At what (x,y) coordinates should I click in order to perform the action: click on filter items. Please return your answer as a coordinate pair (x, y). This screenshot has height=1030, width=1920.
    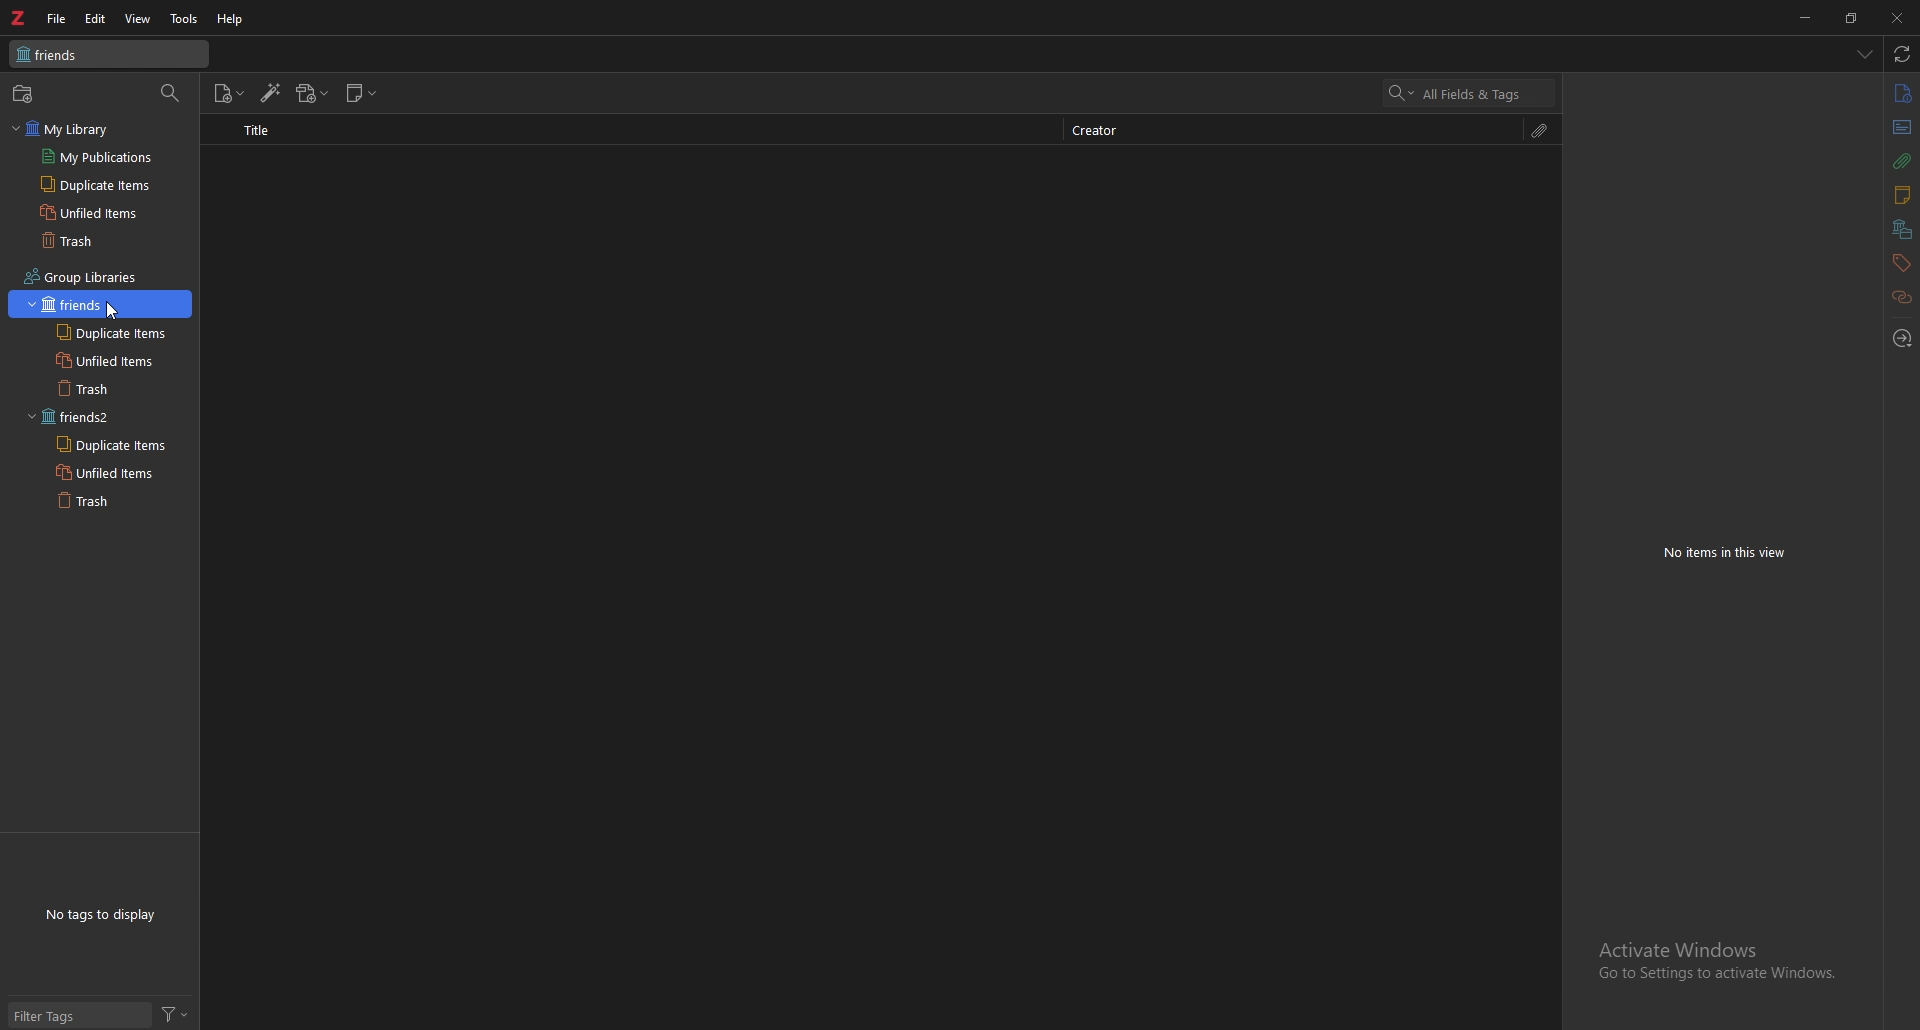
    Looking at the image, I should click on (170, 94).